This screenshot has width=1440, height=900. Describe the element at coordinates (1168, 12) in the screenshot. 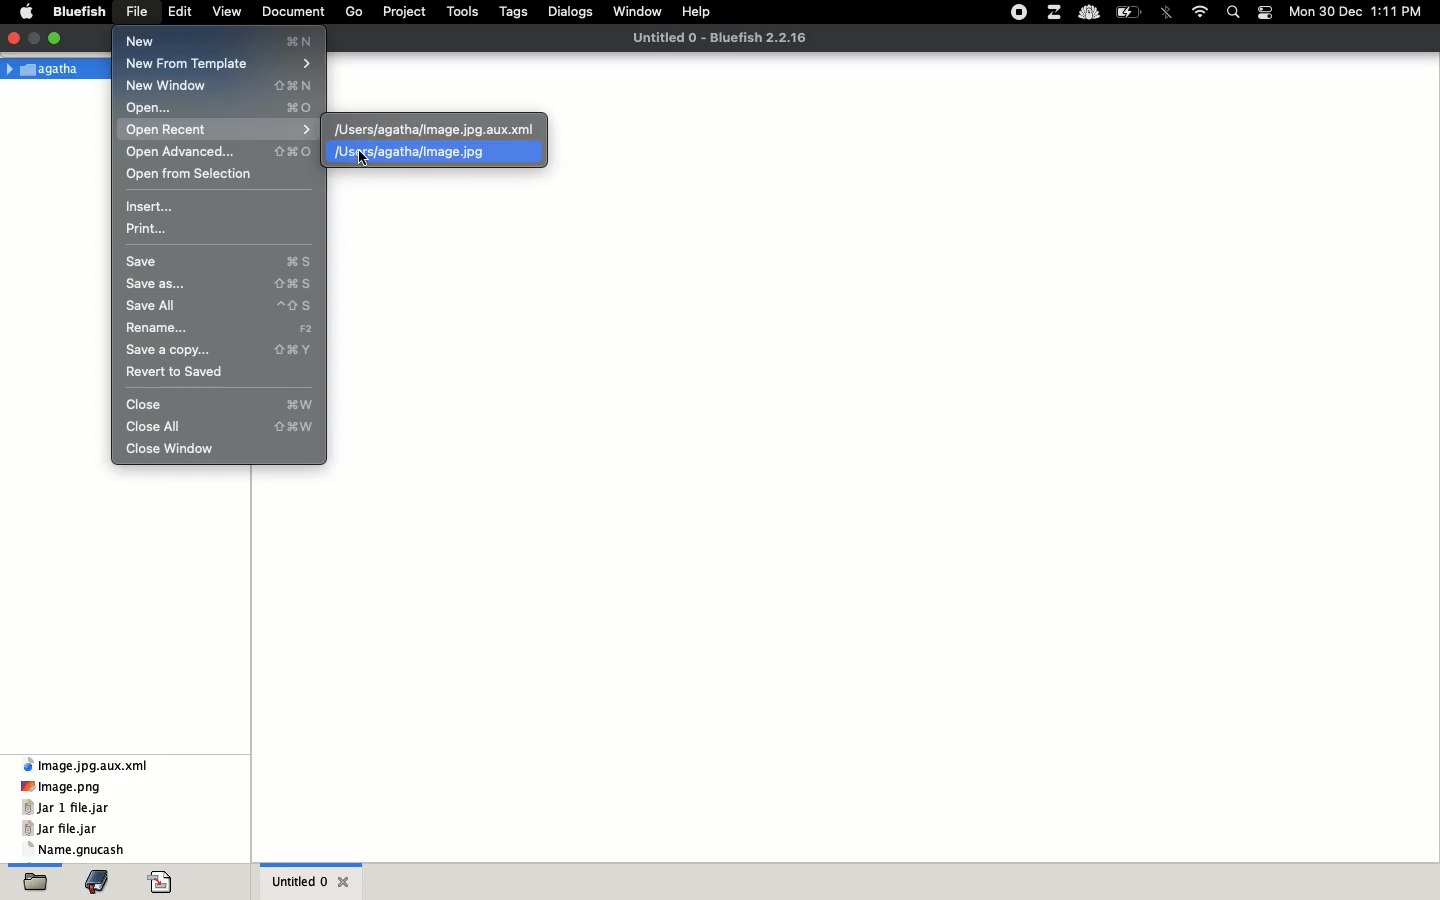

I see `bluetooth` at that location.